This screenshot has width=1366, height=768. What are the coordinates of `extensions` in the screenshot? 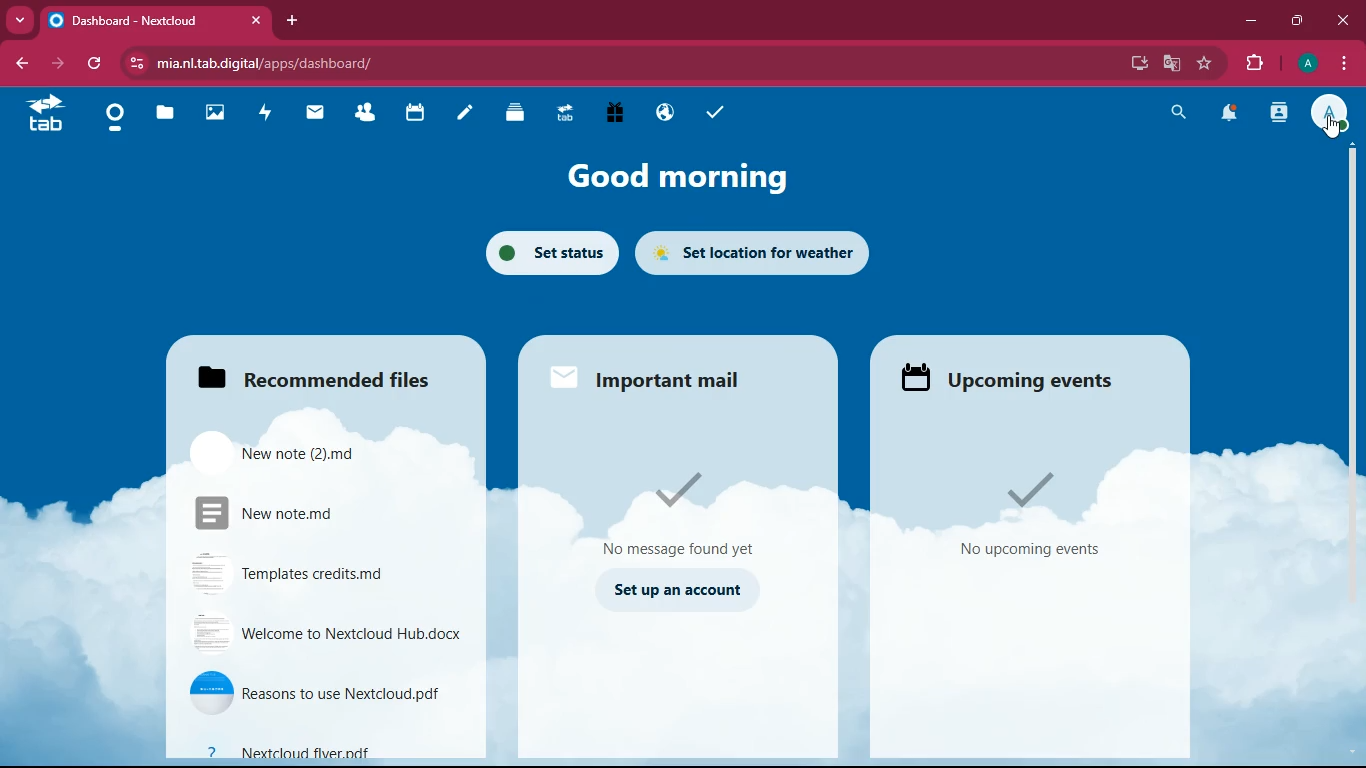 It's located at (1255, 64).